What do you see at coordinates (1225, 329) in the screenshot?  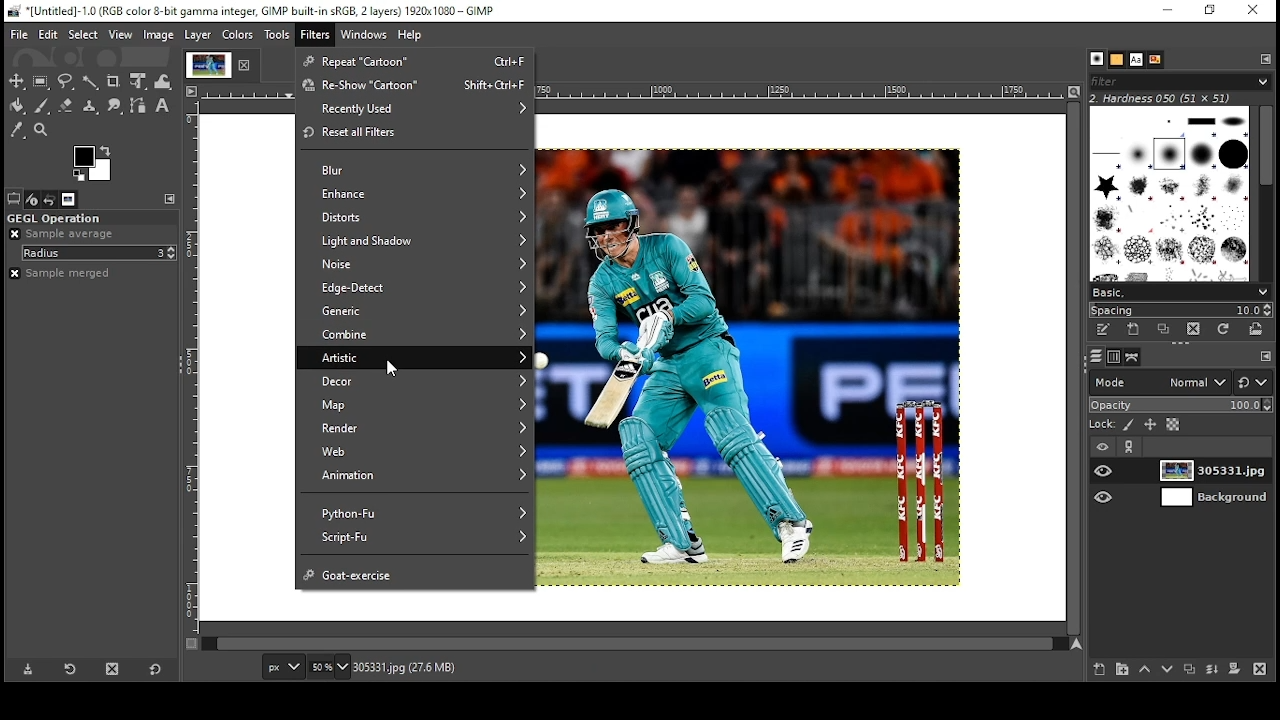 I see `refresh brushes` at bounding box center [1225, 329].